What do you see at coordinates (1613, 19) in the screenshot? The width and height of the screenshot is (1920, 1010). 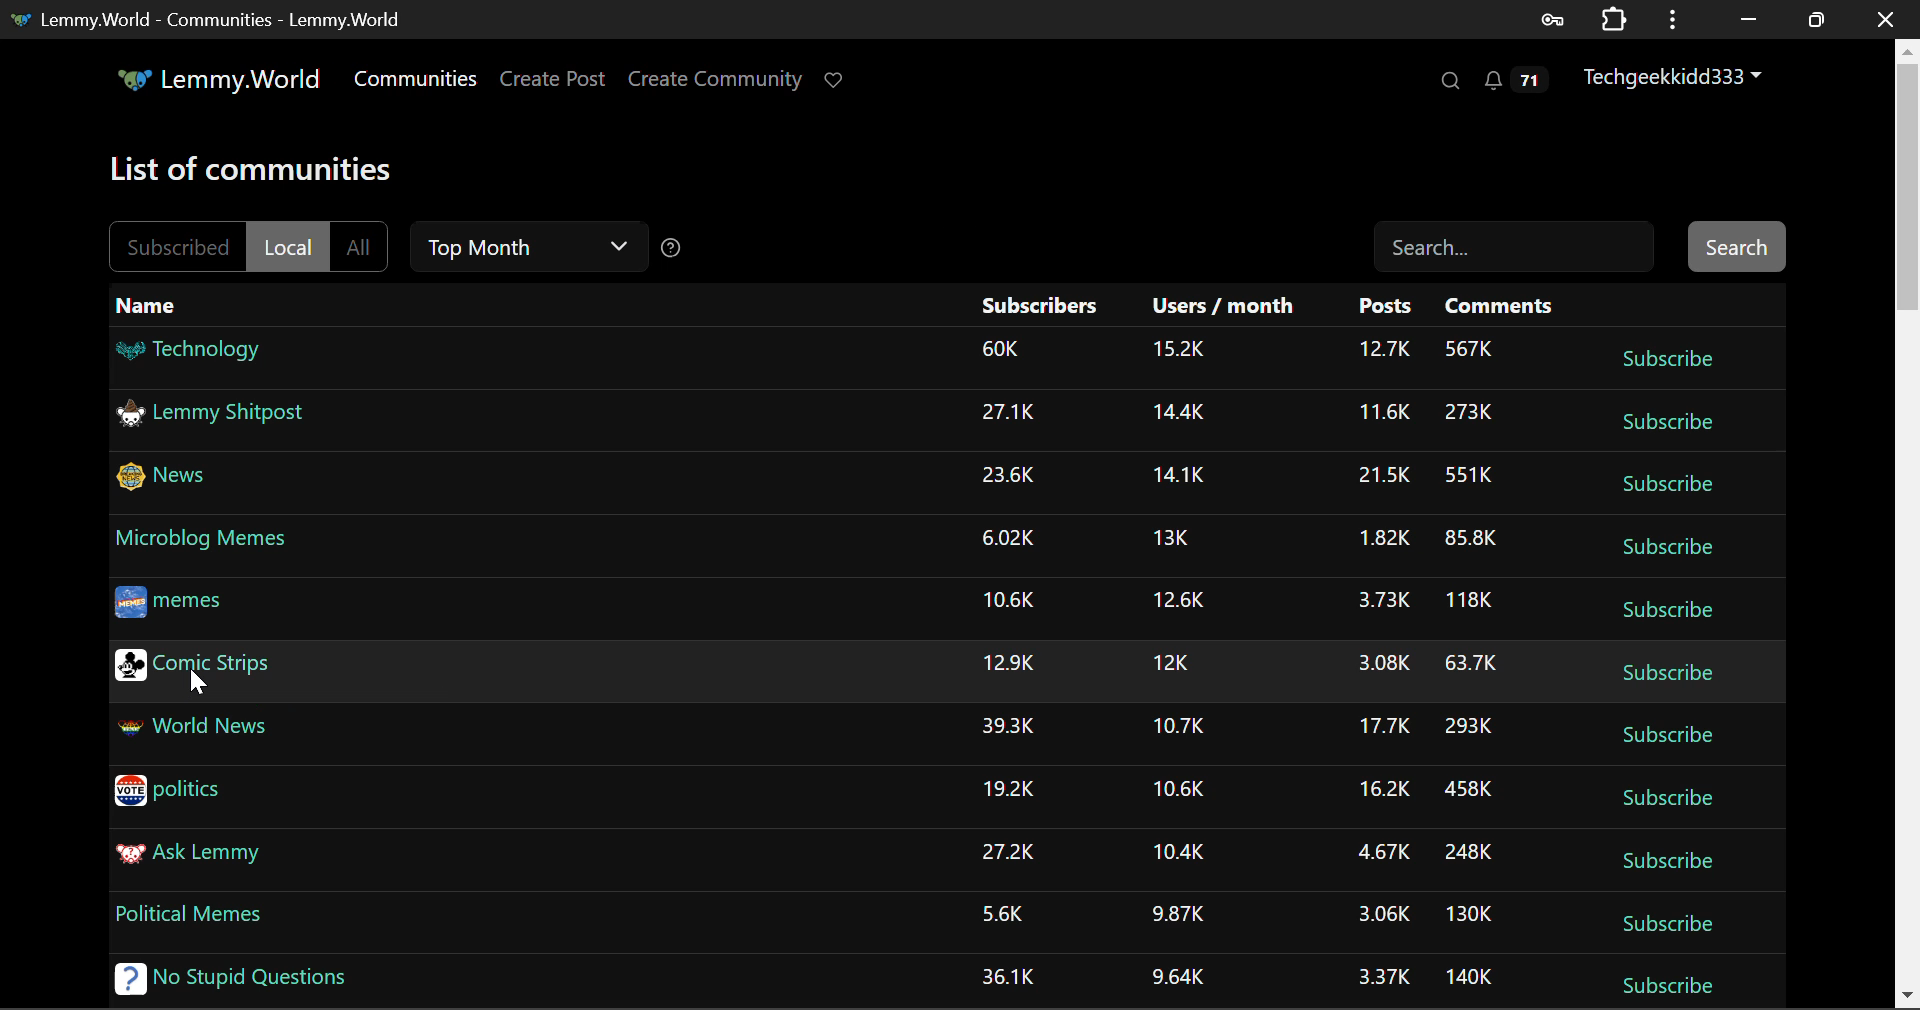 I see `Extensions` at bounding box center [1613, 19].